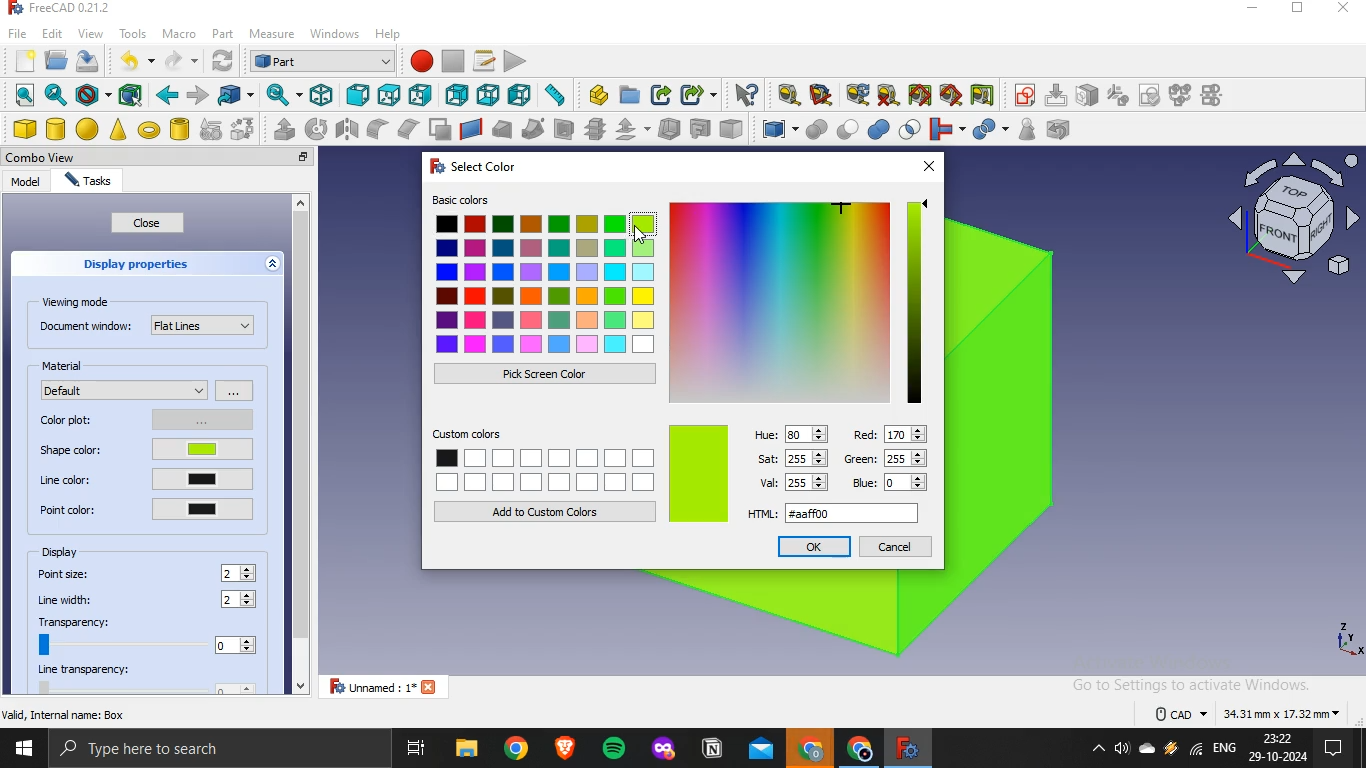 This screenshot has height=768, width=1366. What do you see at coordinates (145, 635) in the screenshot?
I see `transparency` at bounding box center [145, 635].